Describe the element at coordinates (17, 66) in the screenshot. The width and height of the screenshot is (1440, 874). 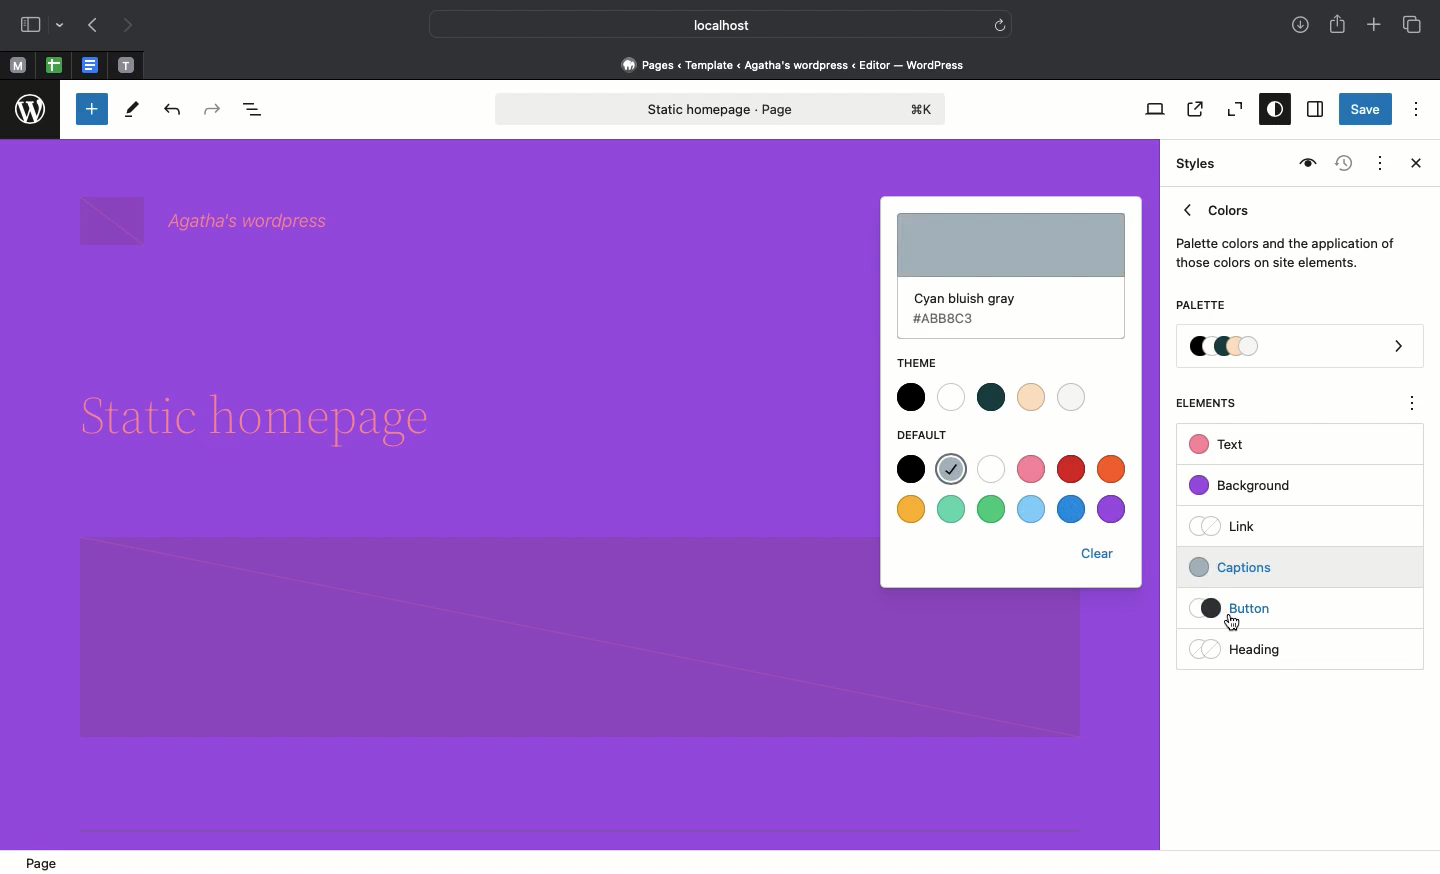
I see `Pinned tab` at that location.